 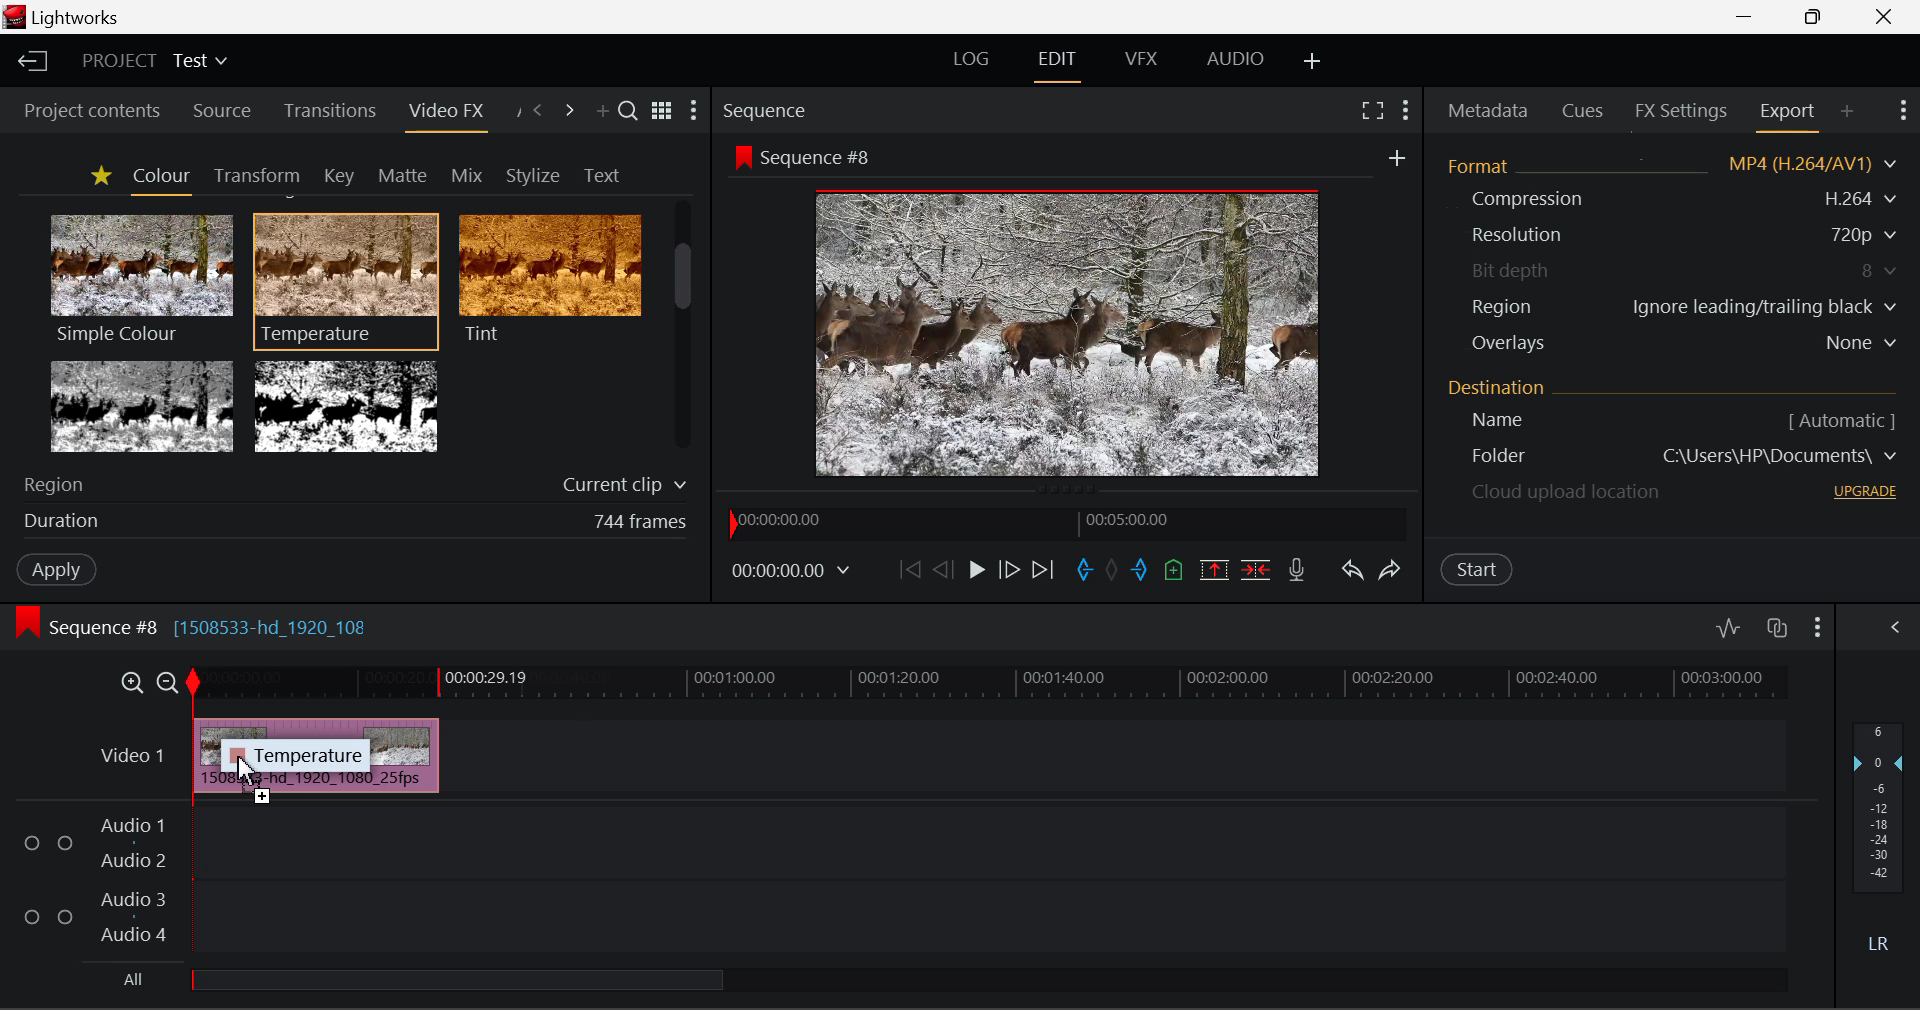 What do you see at coordinates (907, 574) in the screenshot?
I see `To start` at bounding box center [907, 574].